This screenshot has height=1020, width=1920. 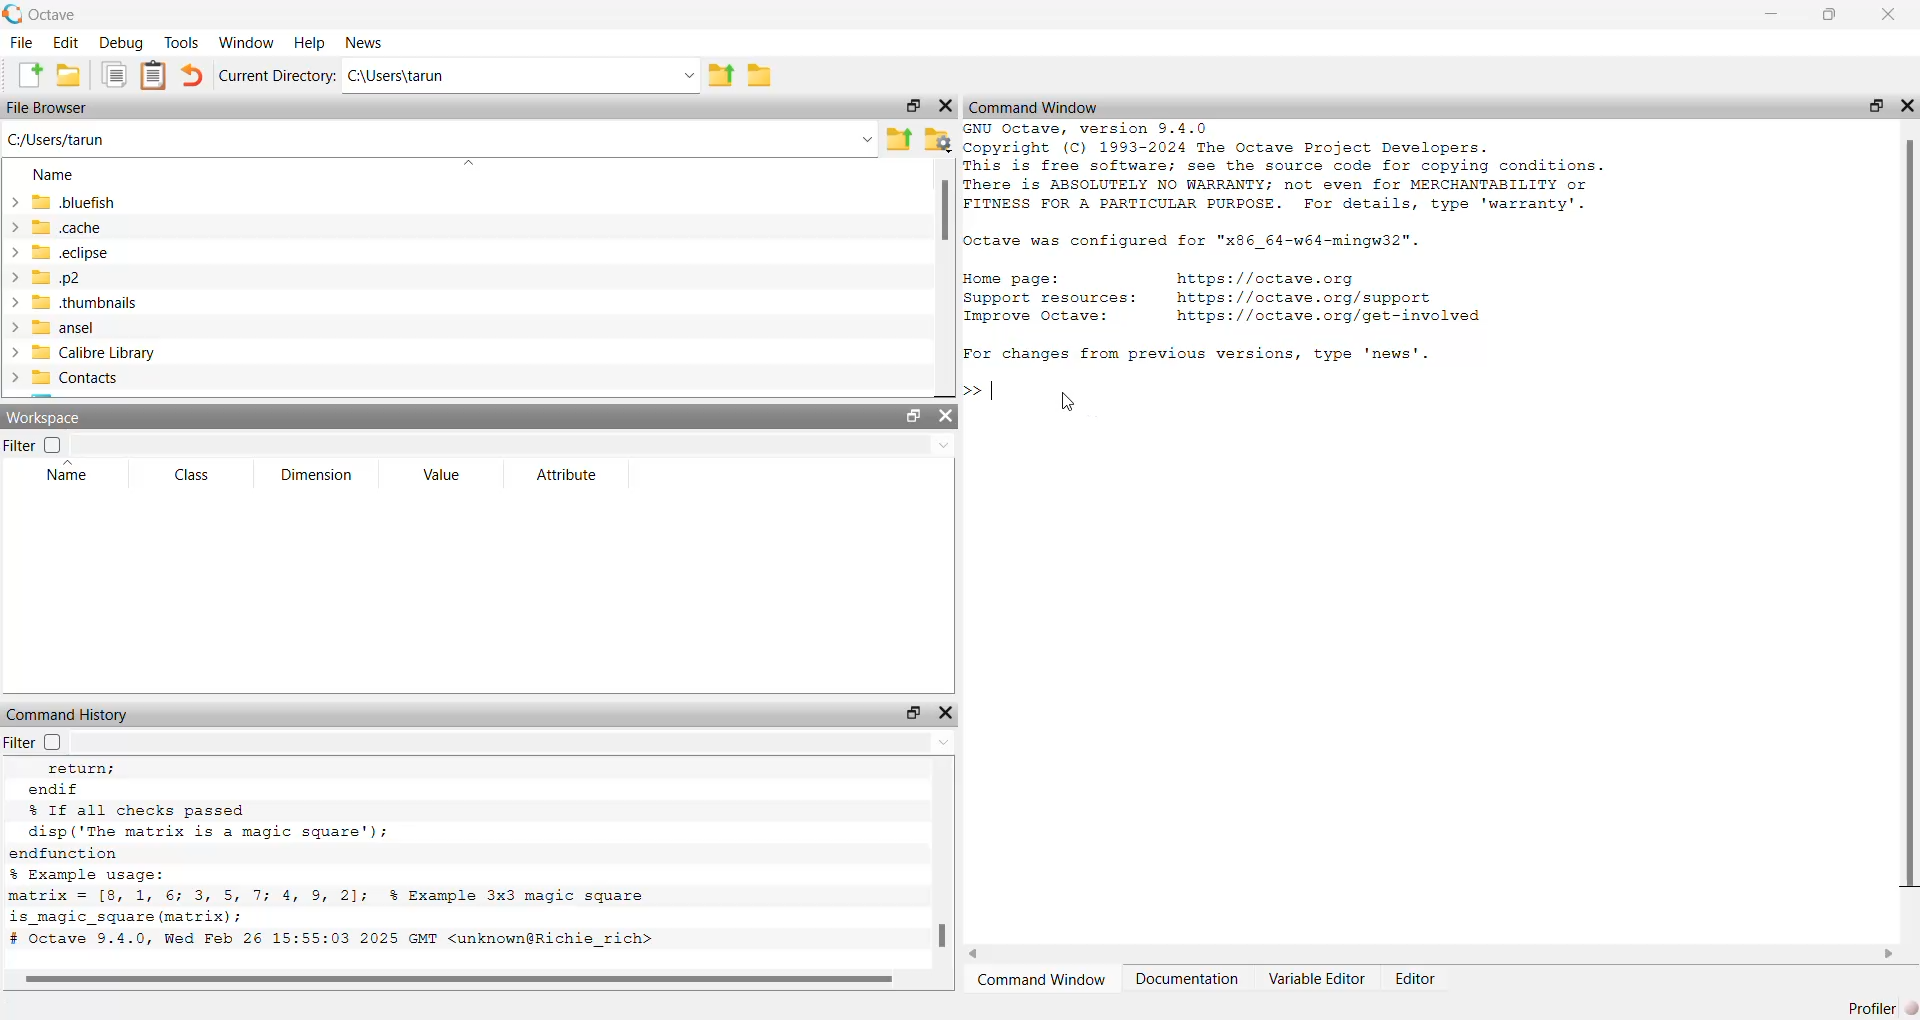 I want to click on Tools, so click(x=183, y=42).